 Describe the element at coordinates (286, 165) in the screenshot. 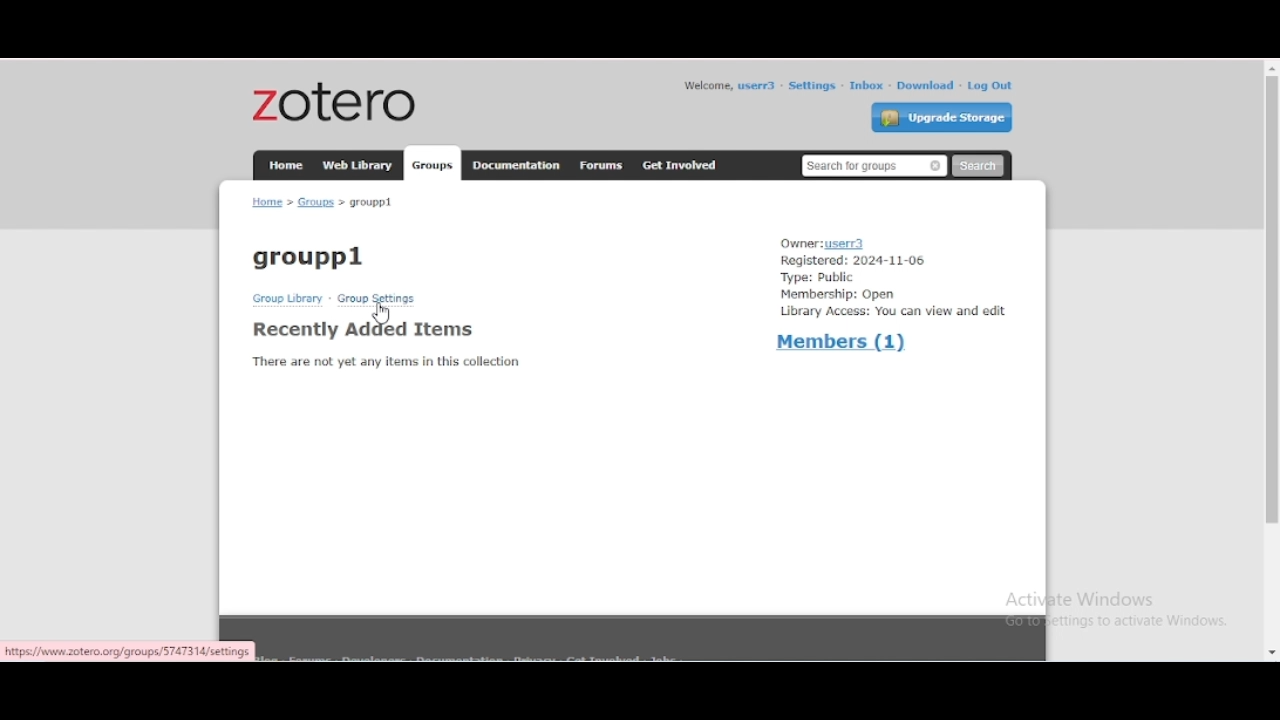

I see `home` at that location.